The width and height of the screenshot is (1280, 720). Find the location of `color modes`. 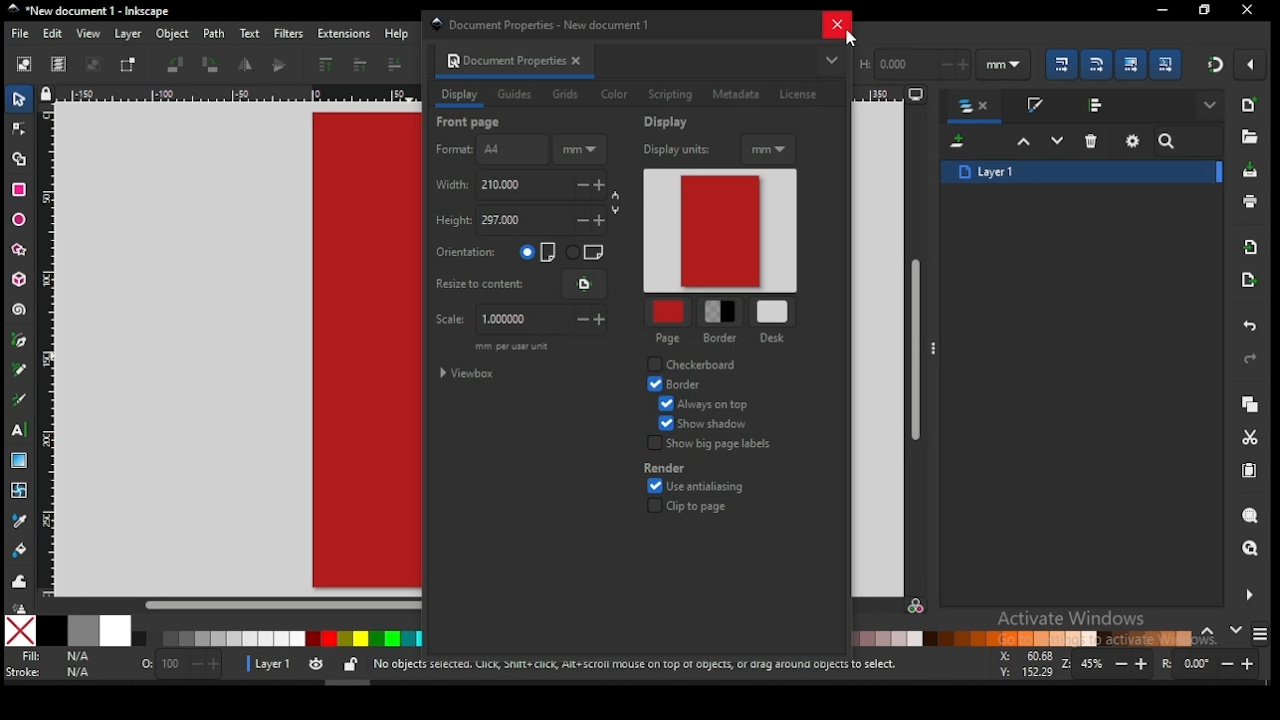

color modes is located at coordinates (1260, 634).